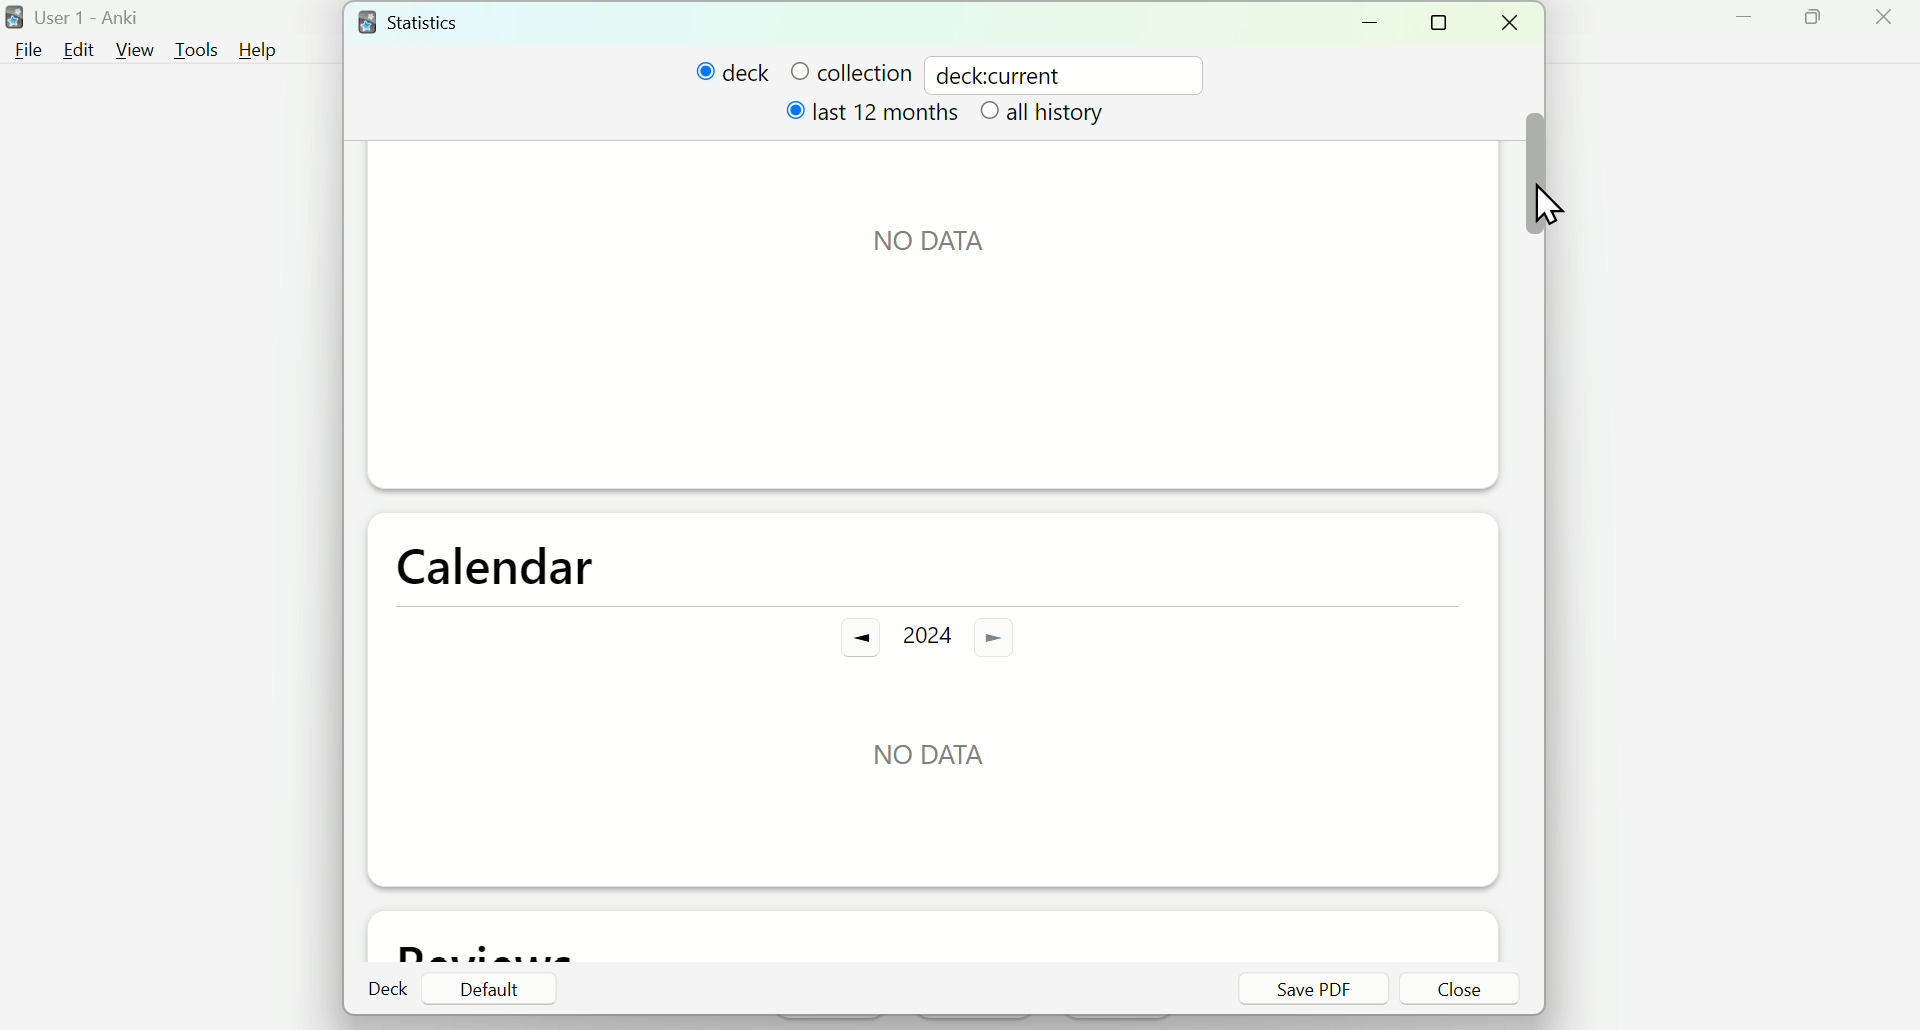 The height and width of the screenshot is (1030, 1920). What do you see at coordinates (495, 564) in the screenshot?
I see `Calendar` at bounding box center [495, 564].